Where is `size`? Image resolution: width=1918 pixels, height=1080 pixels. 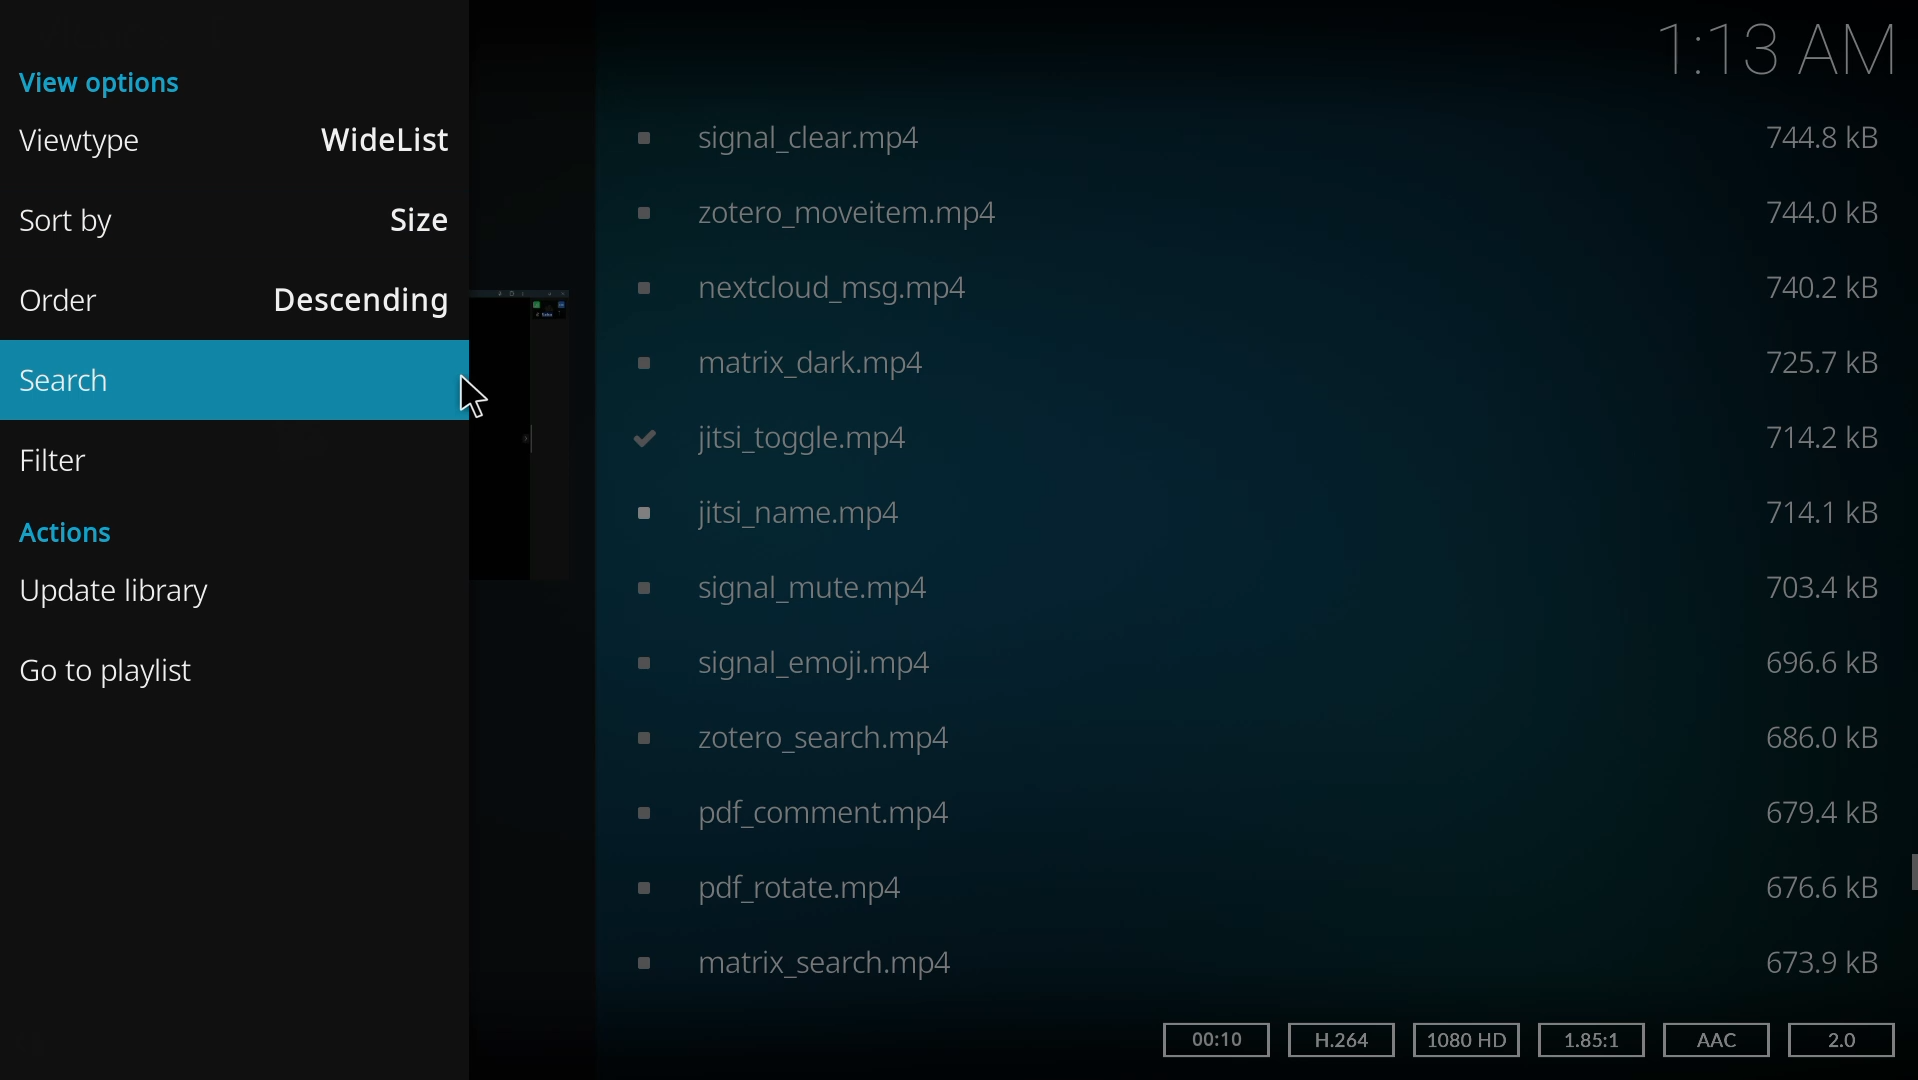
size is located at coordinates (1828, 888).